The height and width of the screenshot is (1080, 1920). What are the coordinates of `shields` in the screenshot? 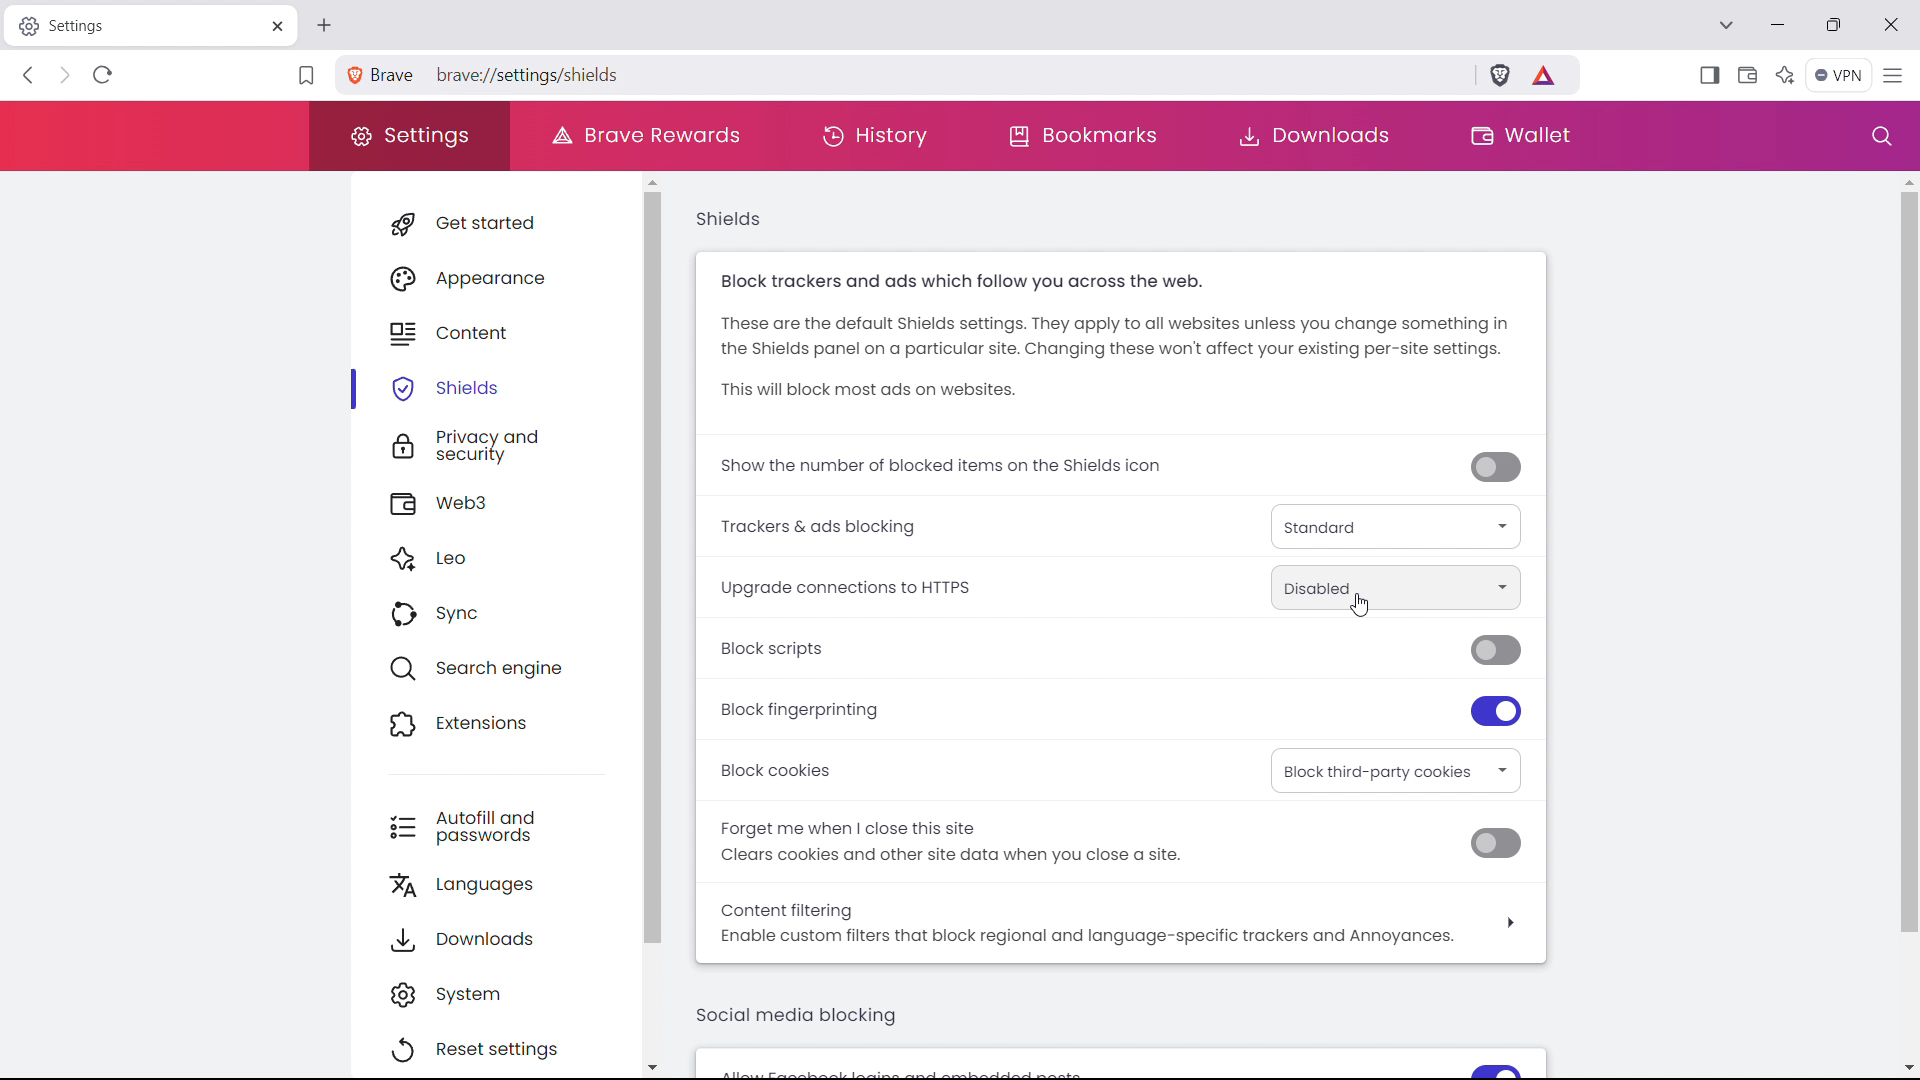 It's located at (730, 220).